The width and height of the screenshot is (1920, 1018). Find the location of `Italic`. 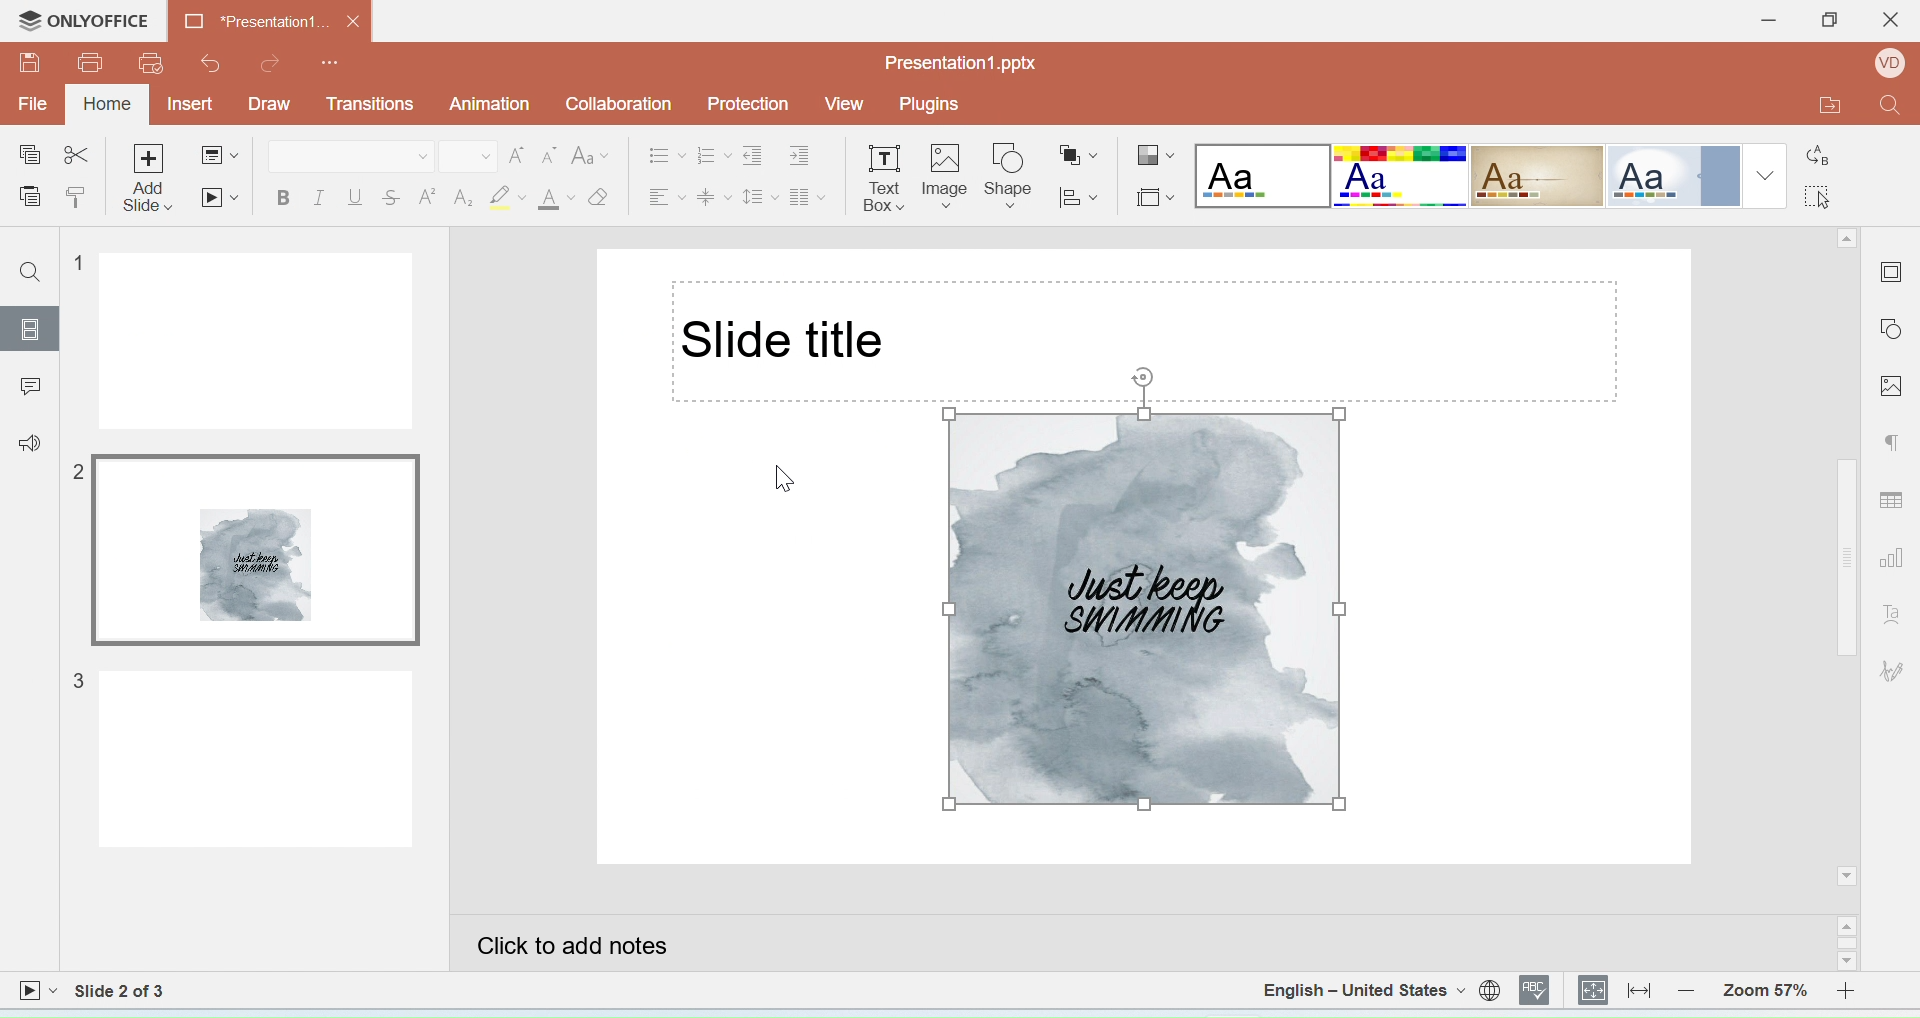

Italic is located at coordinates (318, 199).